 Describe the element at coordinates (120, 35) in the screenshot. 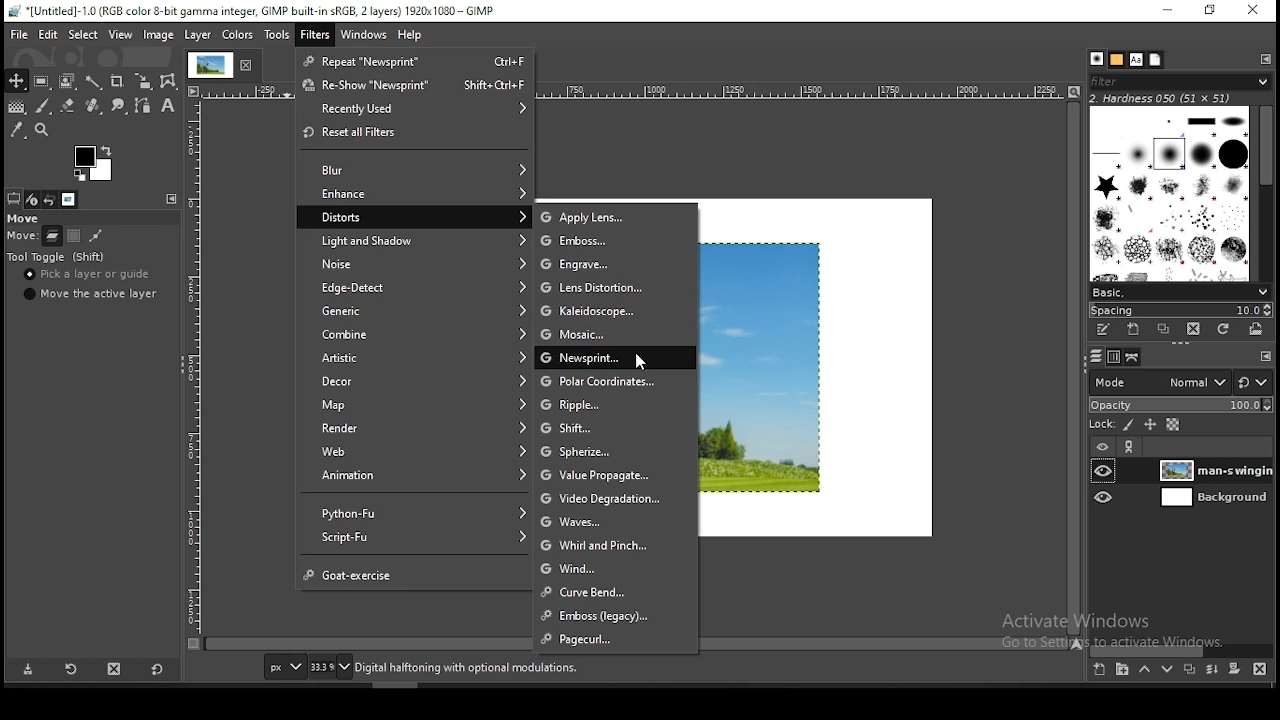

I see `view` at that location.